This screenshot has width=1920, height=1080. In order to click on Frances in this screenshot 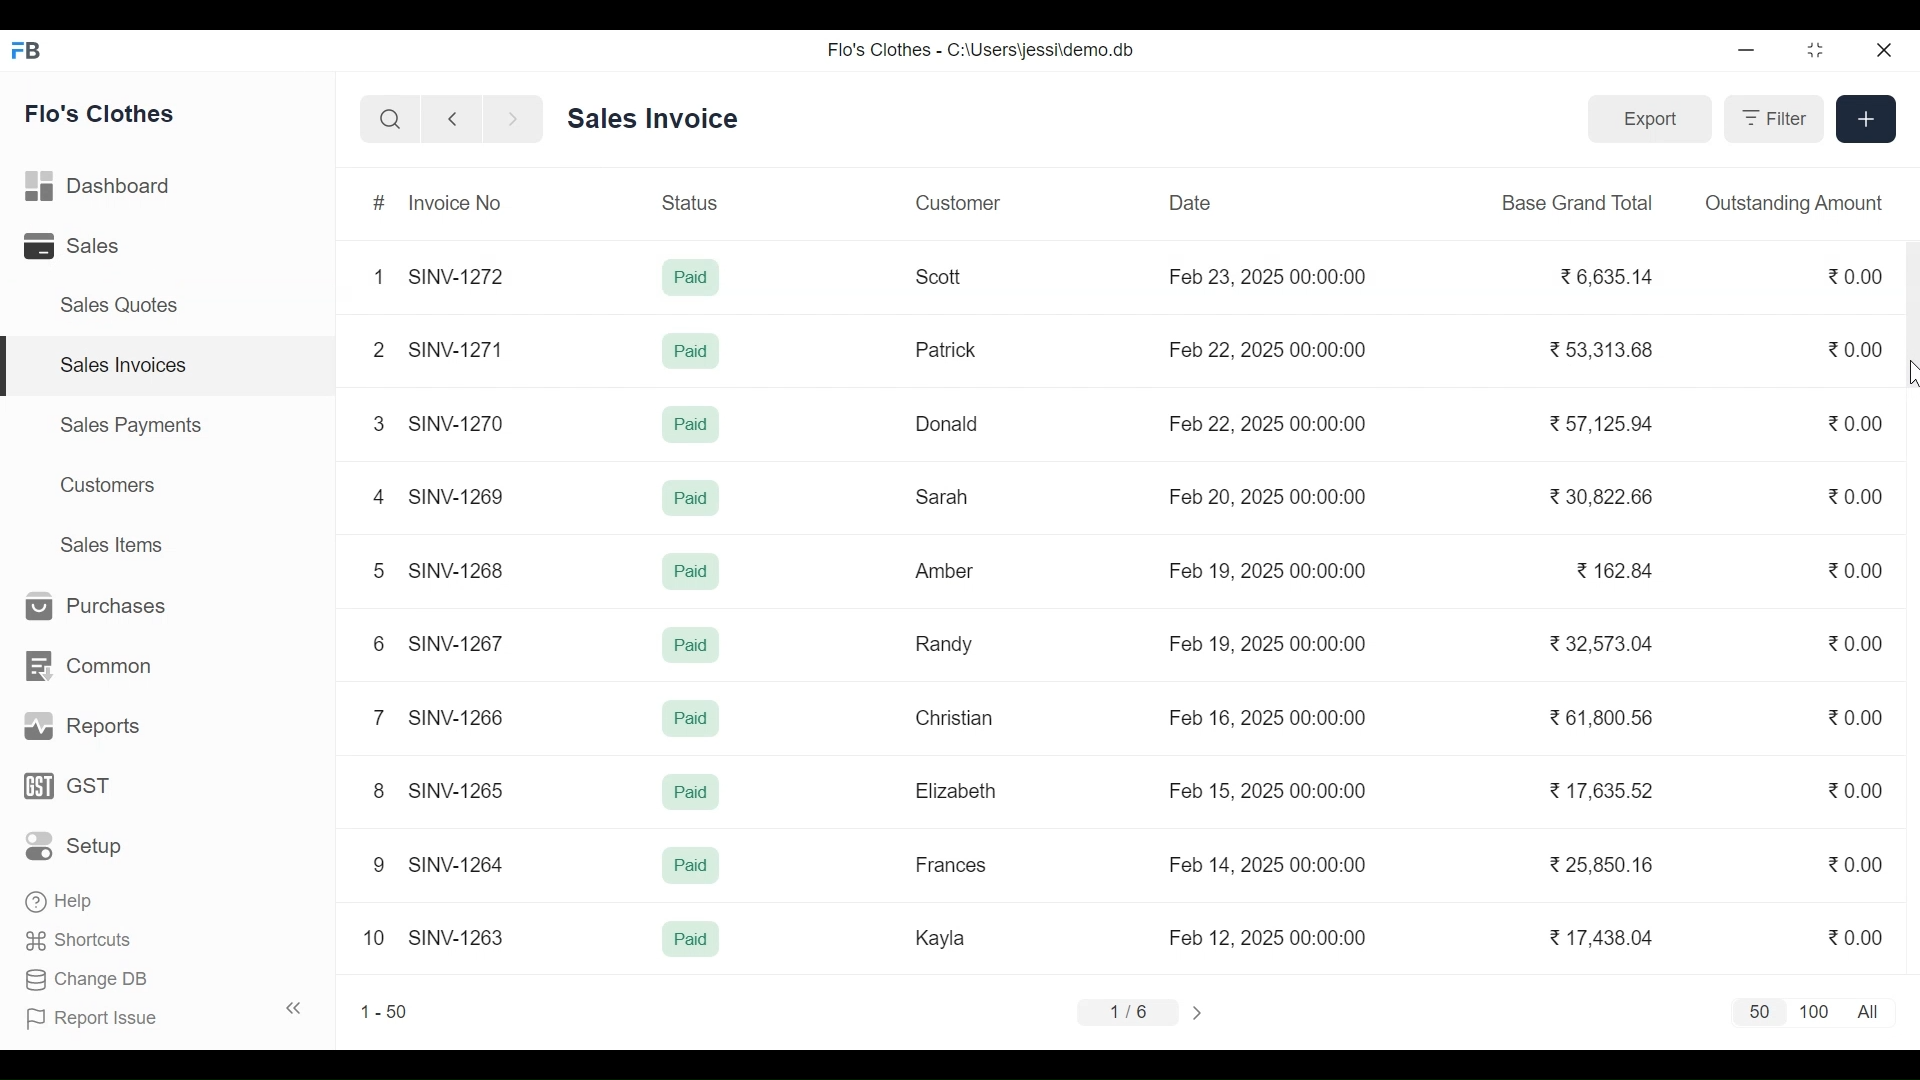, I will do `click(952, 864)`.